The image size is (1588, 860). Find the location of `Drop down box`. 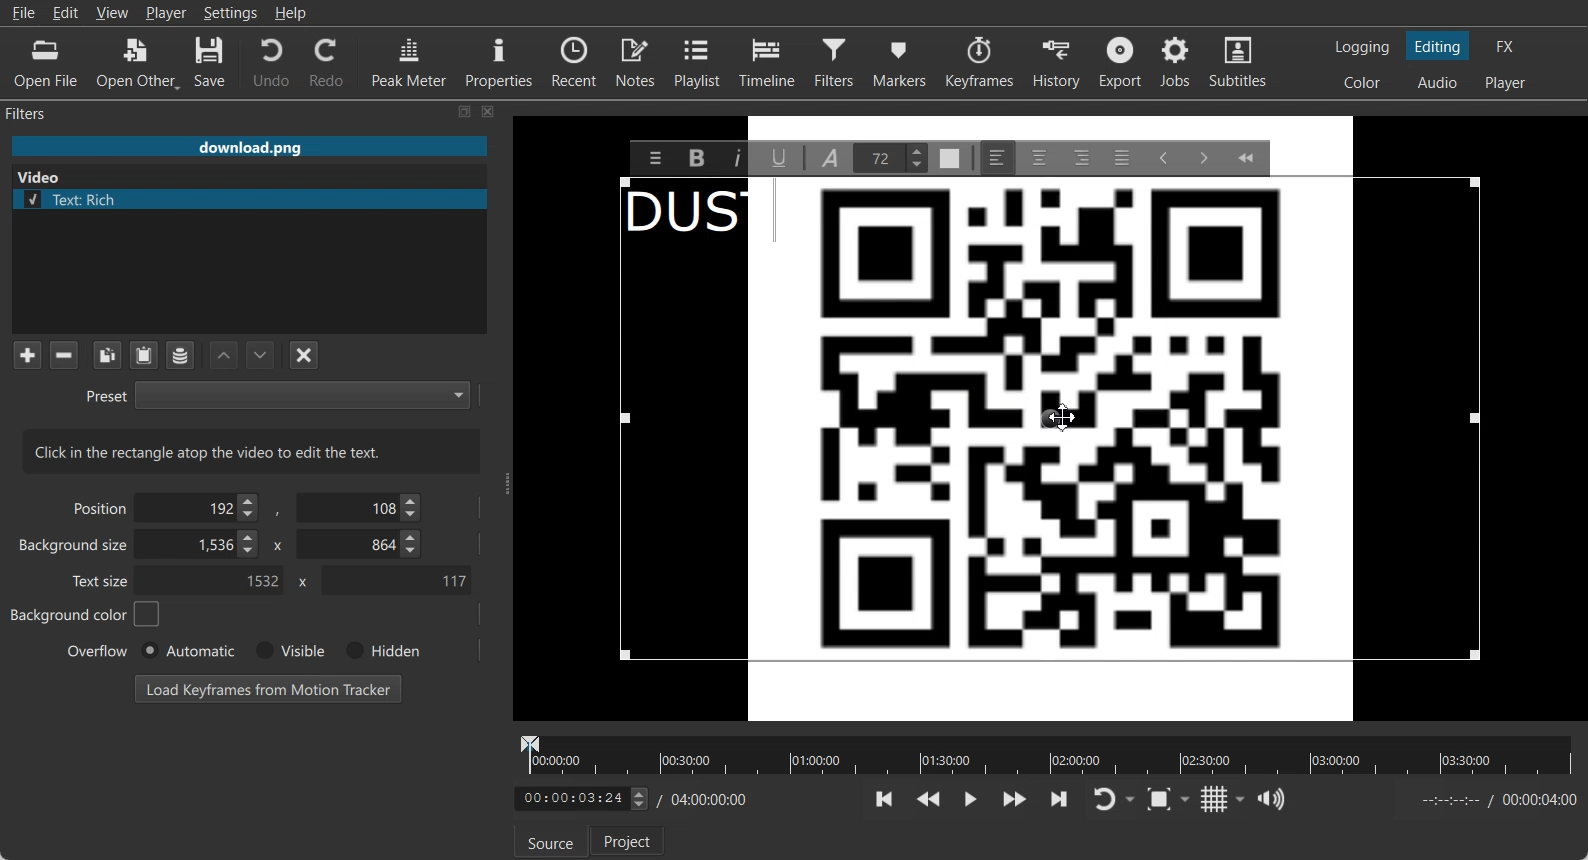

Drop down box is located at coordinates (1132, 800).